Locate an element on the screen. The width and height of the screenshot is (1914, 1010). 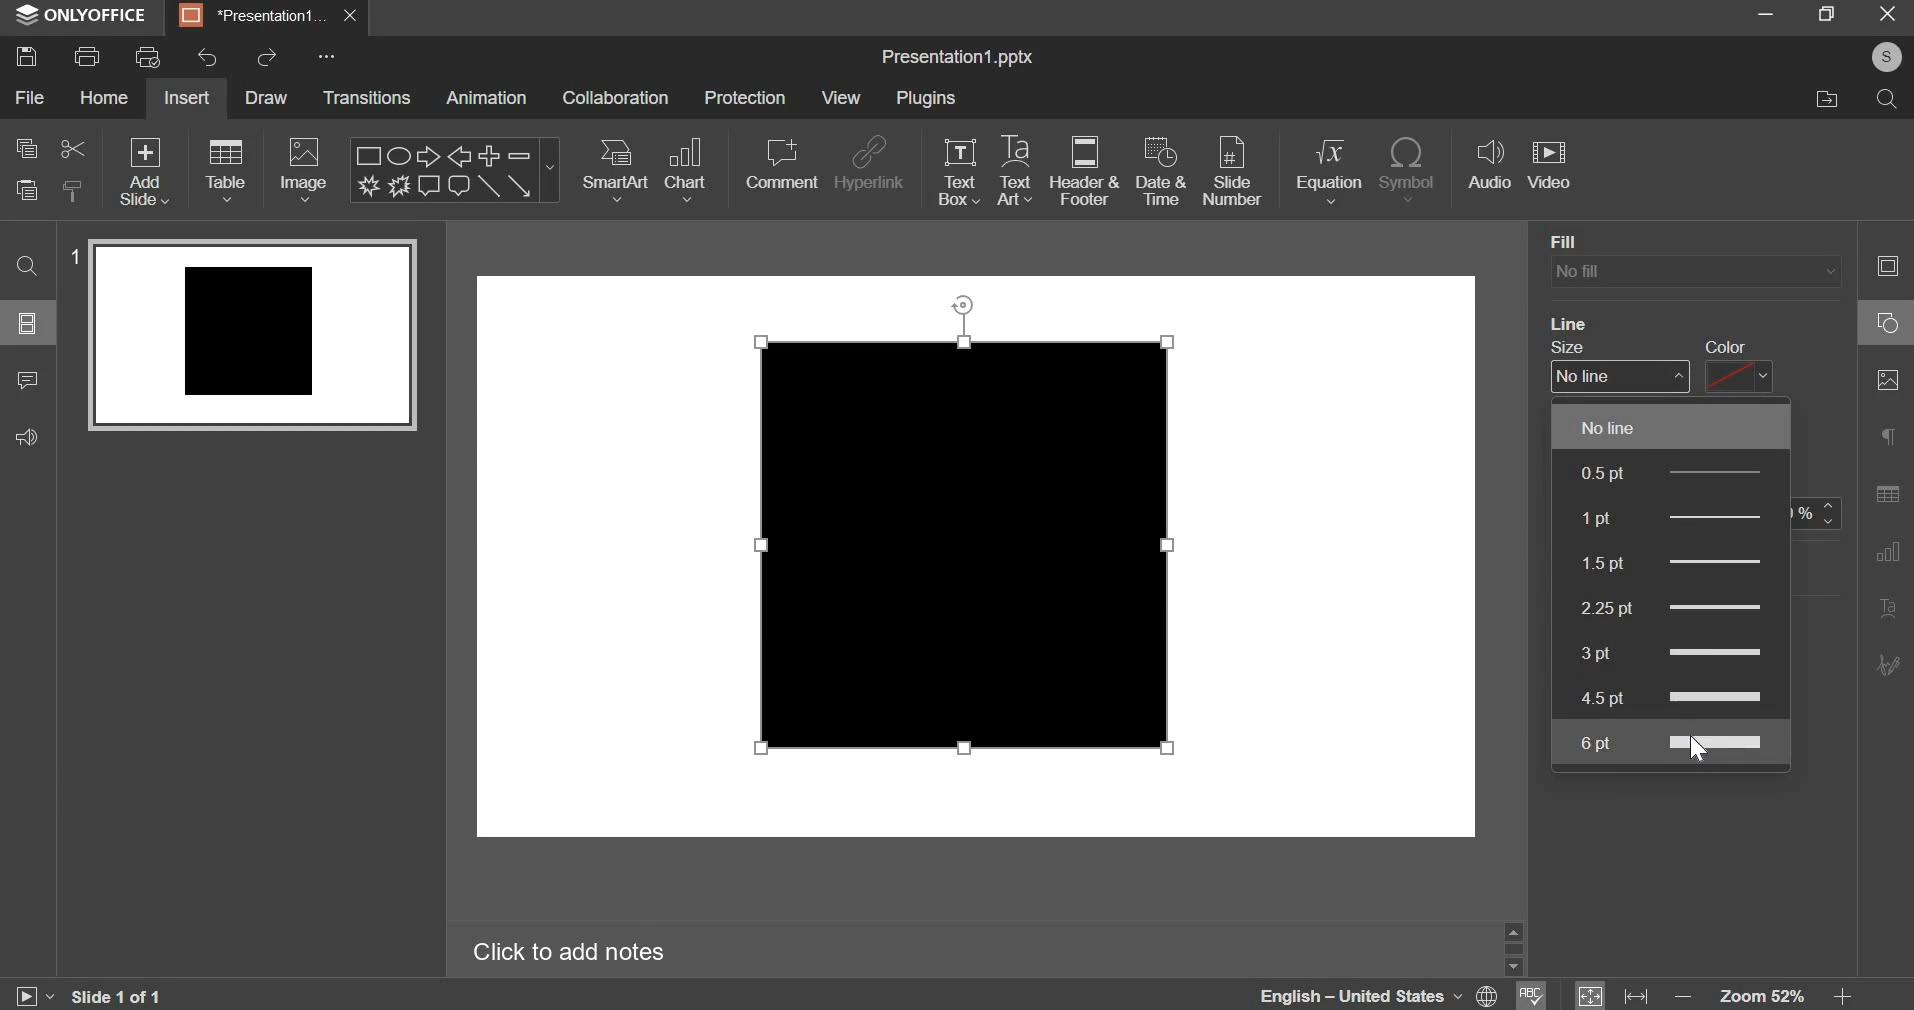
print preview is located at coordinates (146, 57).